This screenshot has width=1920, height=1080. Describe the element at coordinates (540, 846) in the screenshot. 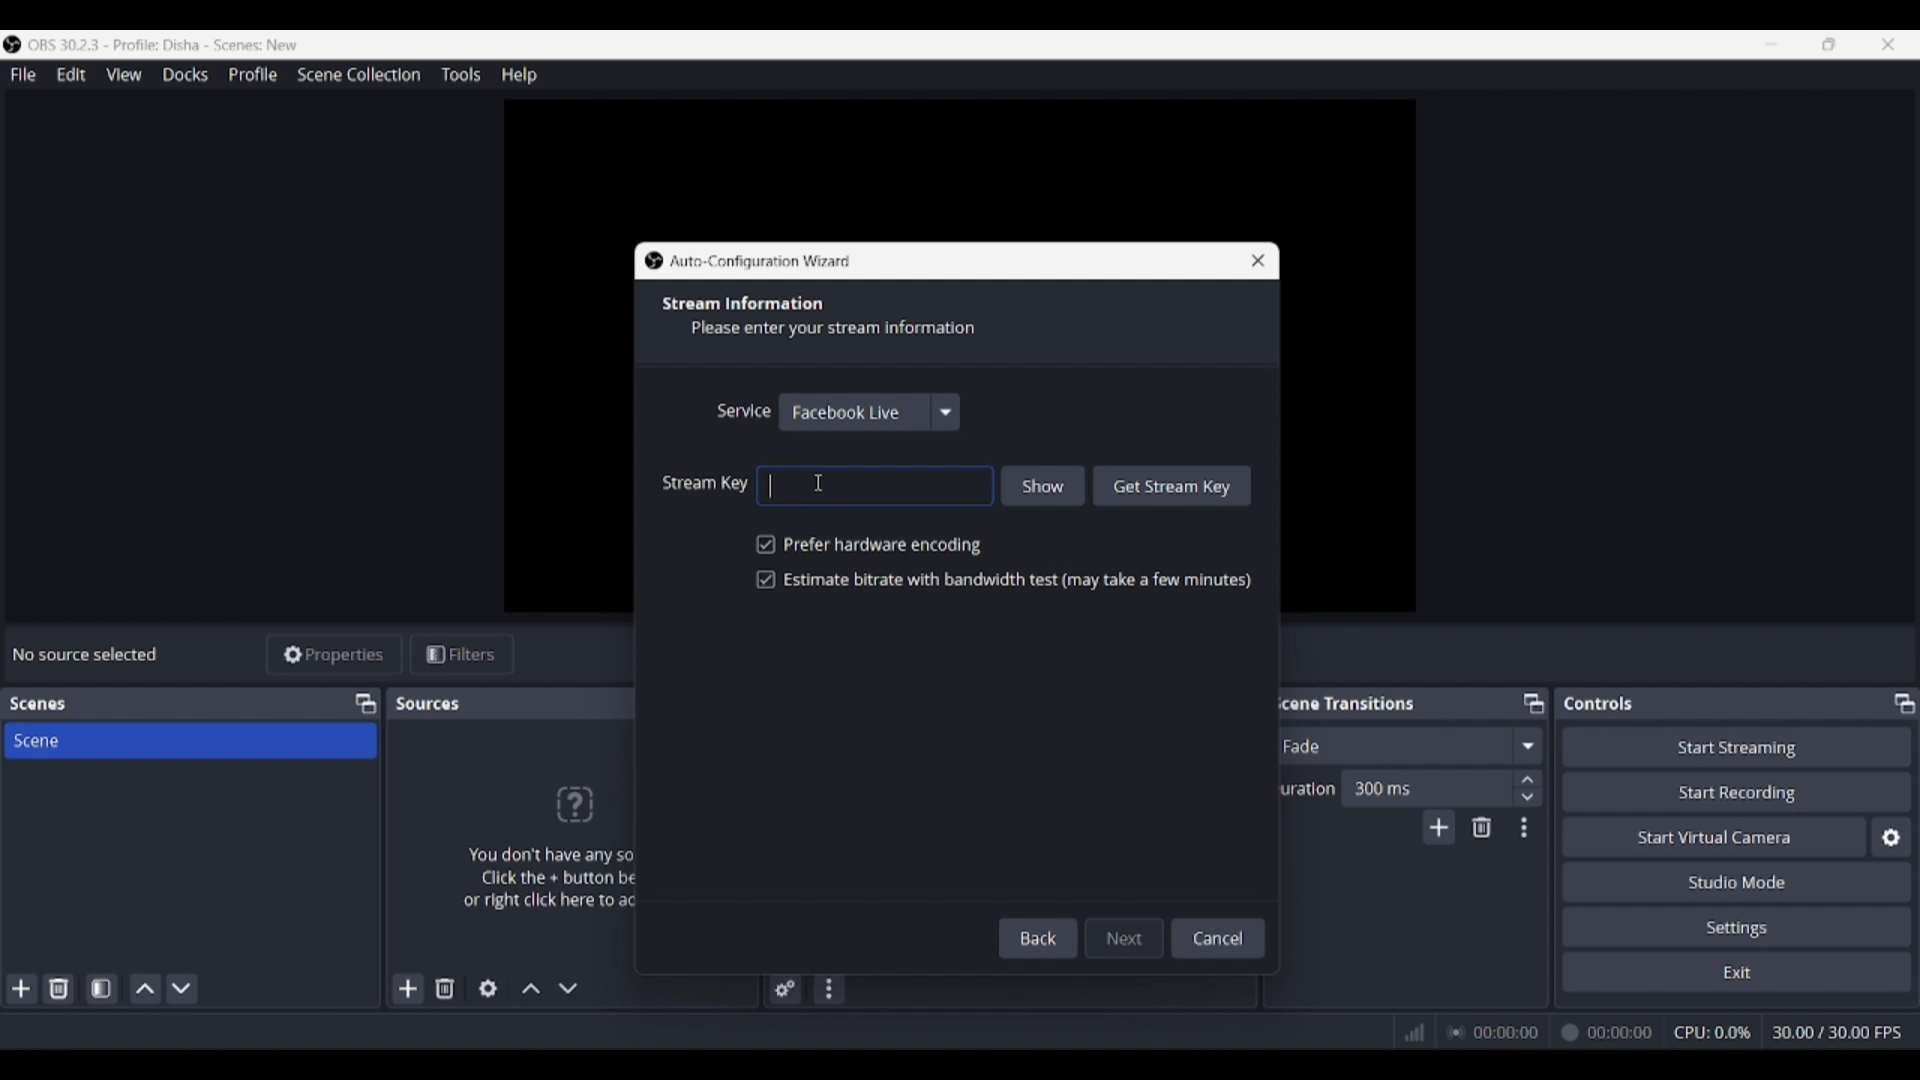

I see `Panel logo and text` at that location.